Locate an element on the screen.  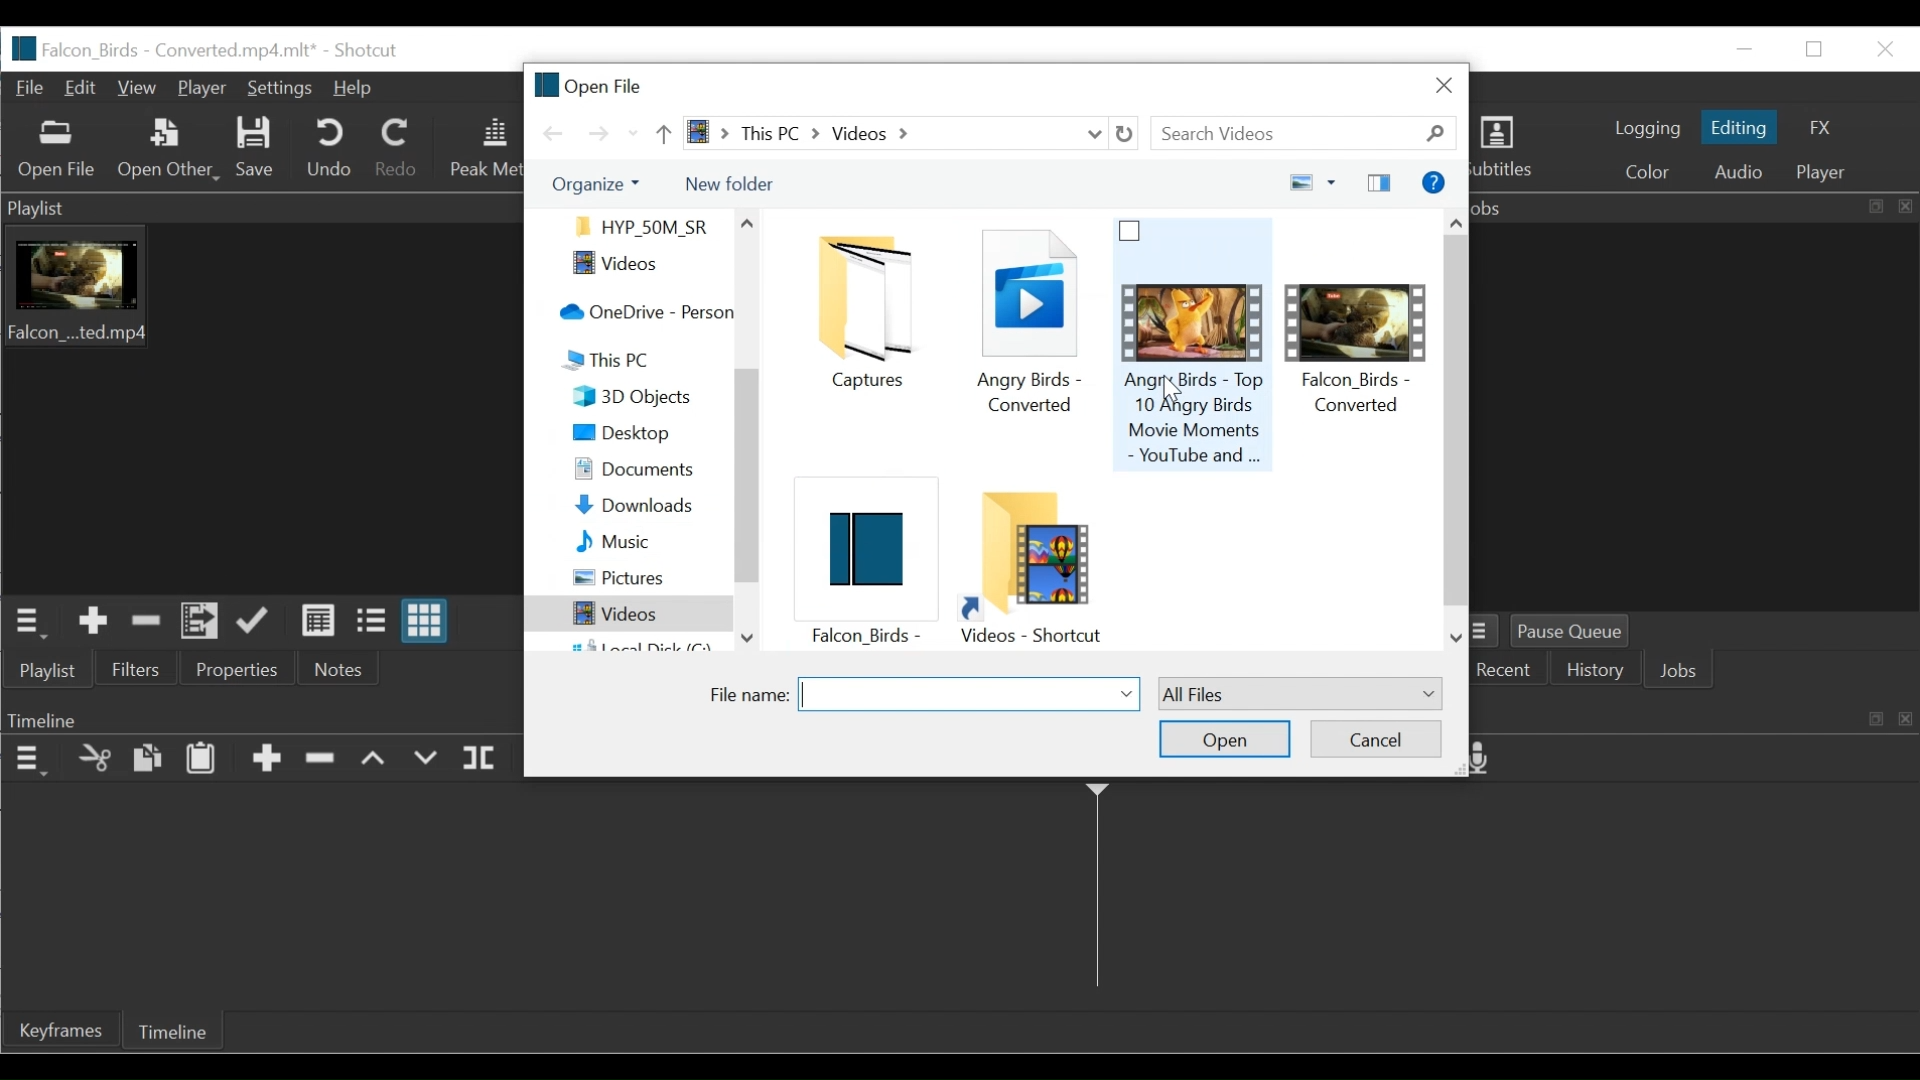
Properties is located at coordinates (242, 667).